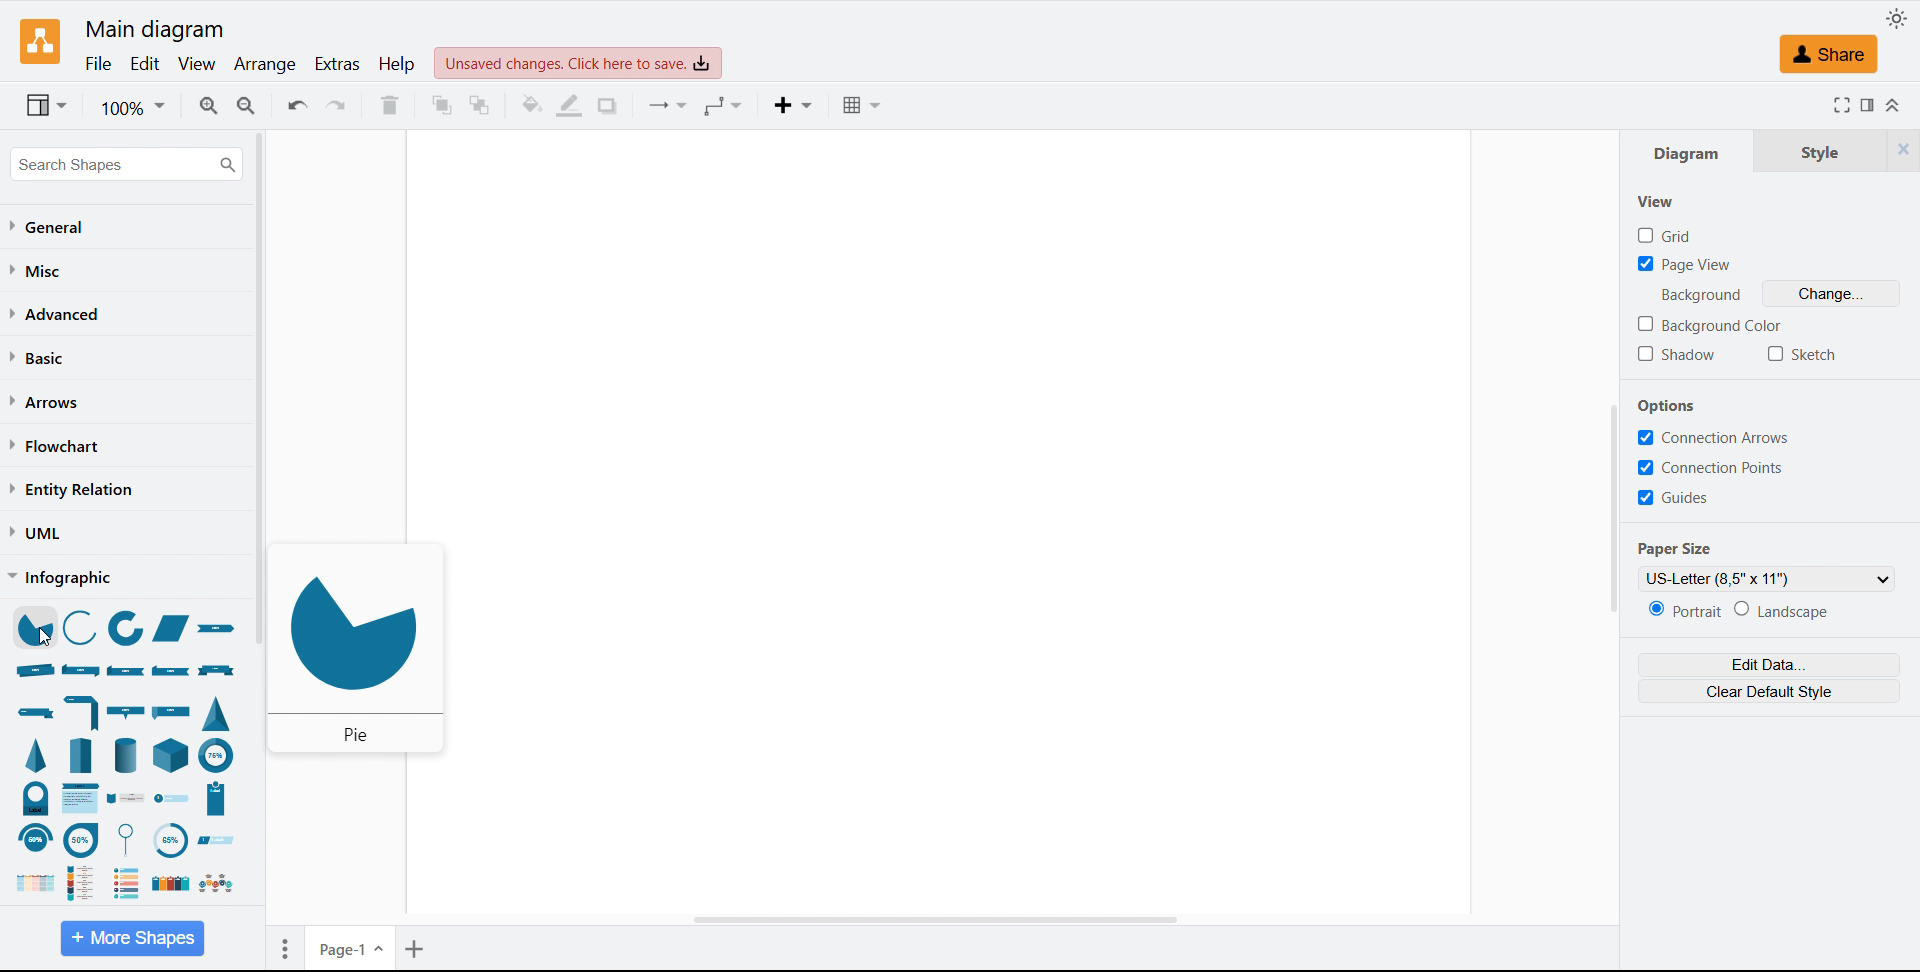 The image size is (1920, 972). I want to click on Arrange , so click(266, 65).